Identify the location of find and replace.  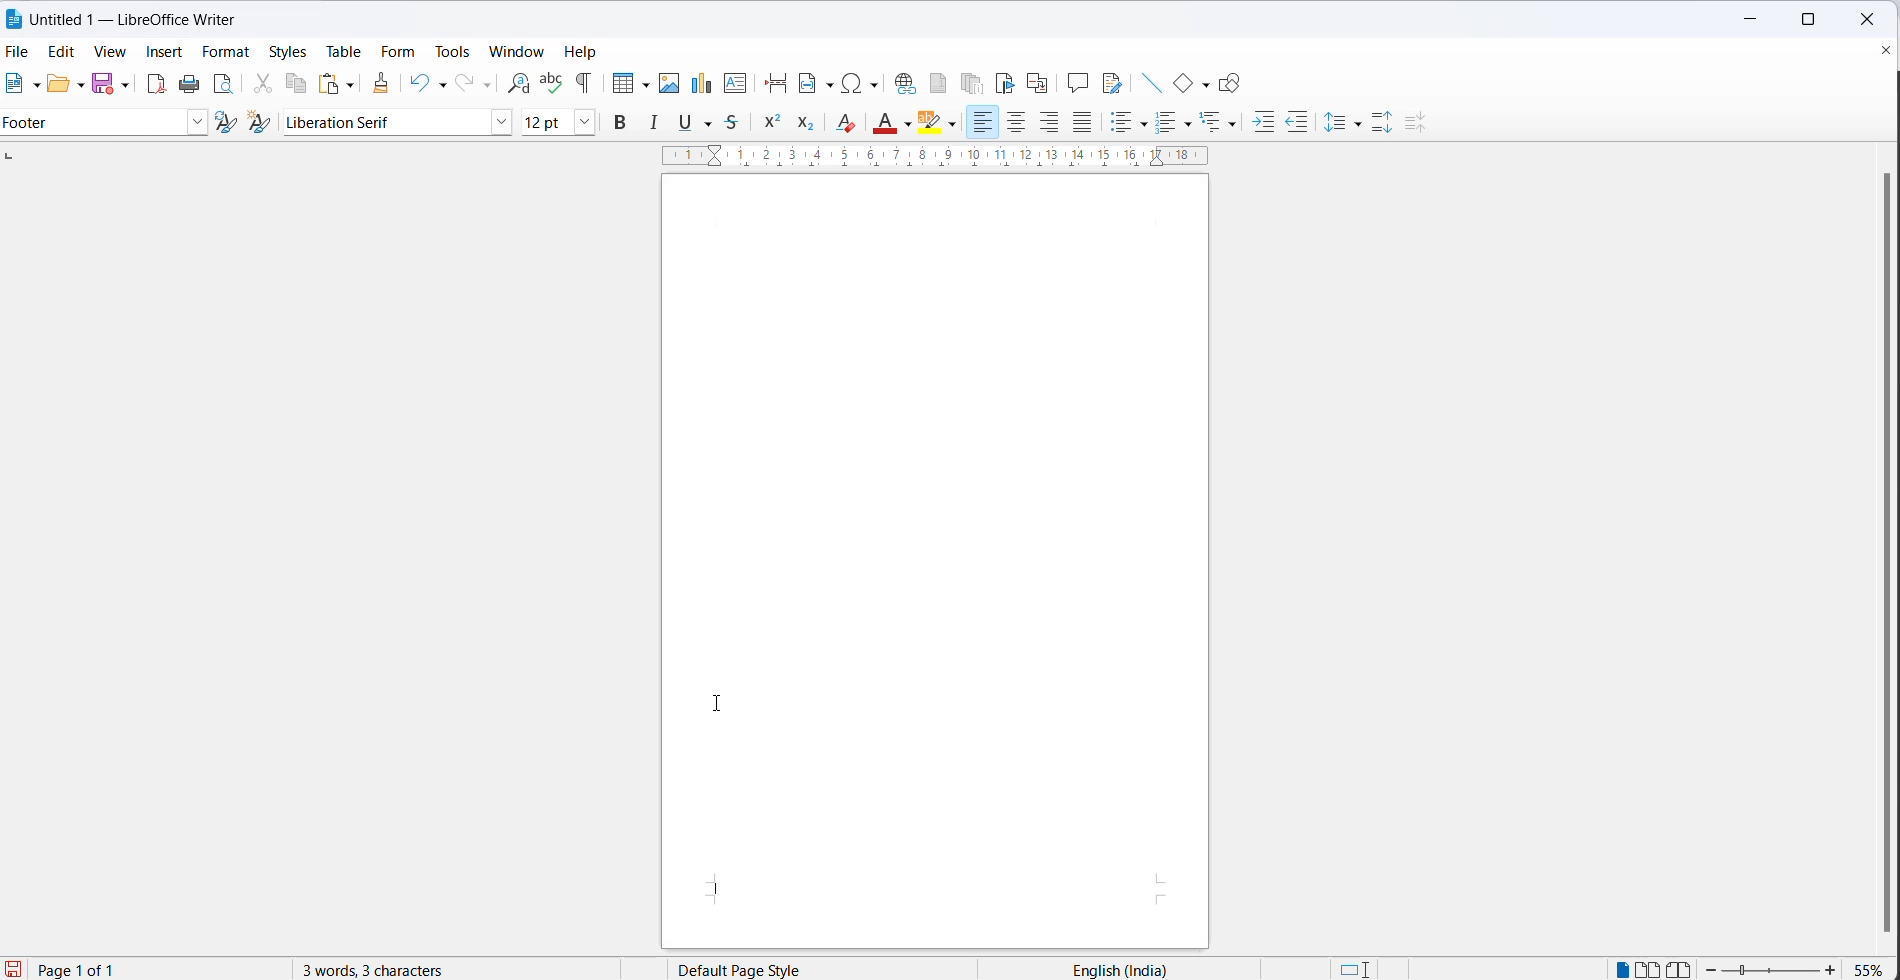
(518, 83).